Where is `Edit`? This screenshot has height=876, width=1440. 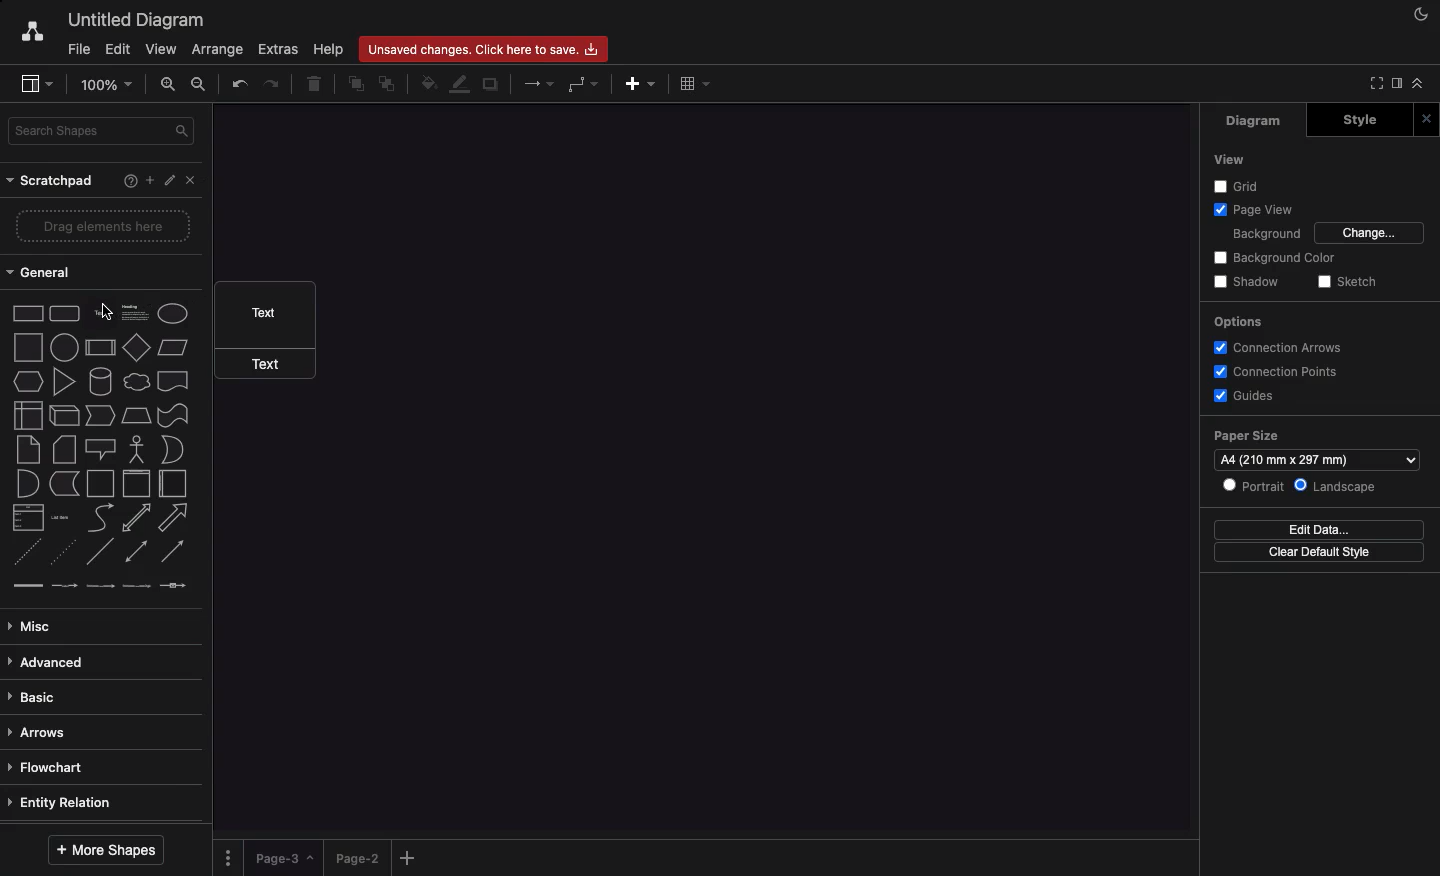
Edit is located at coordinates (171, 181).